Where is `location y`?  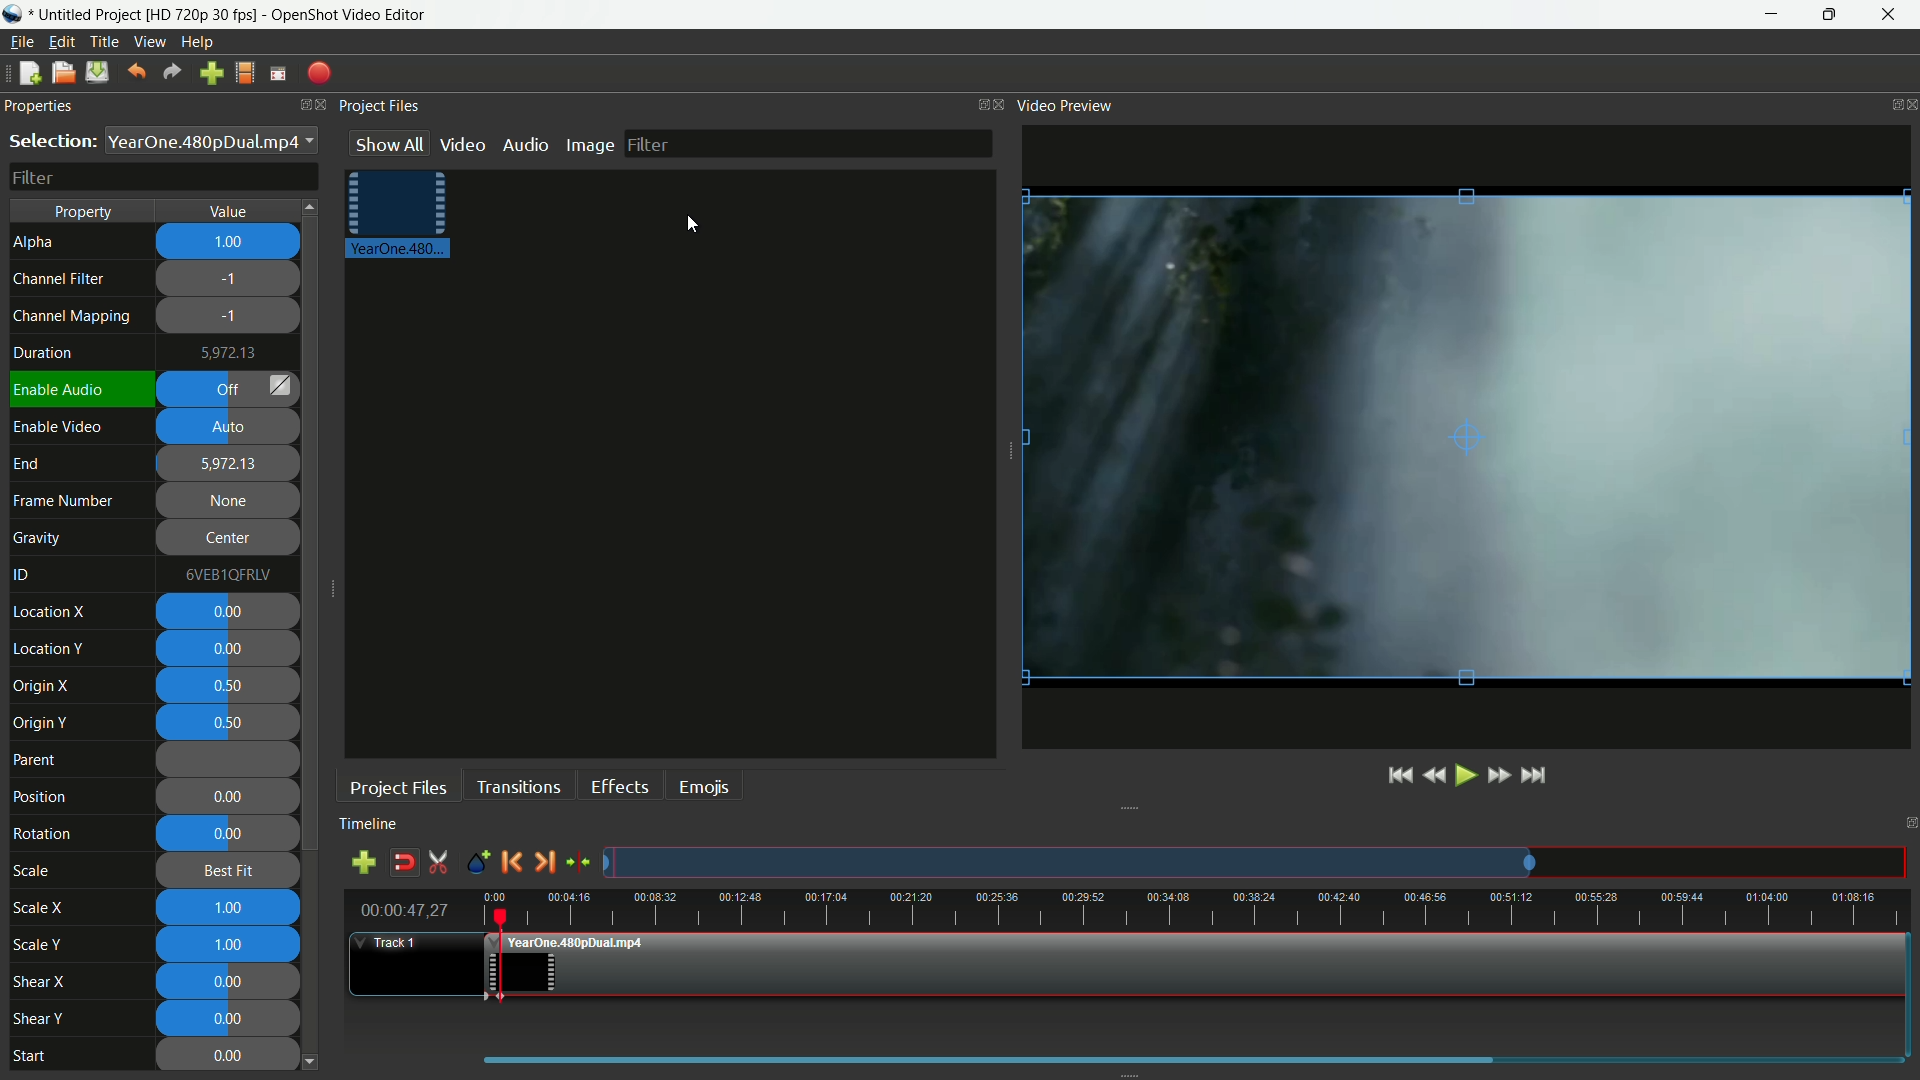 location y is located at coordinates (49, 648).